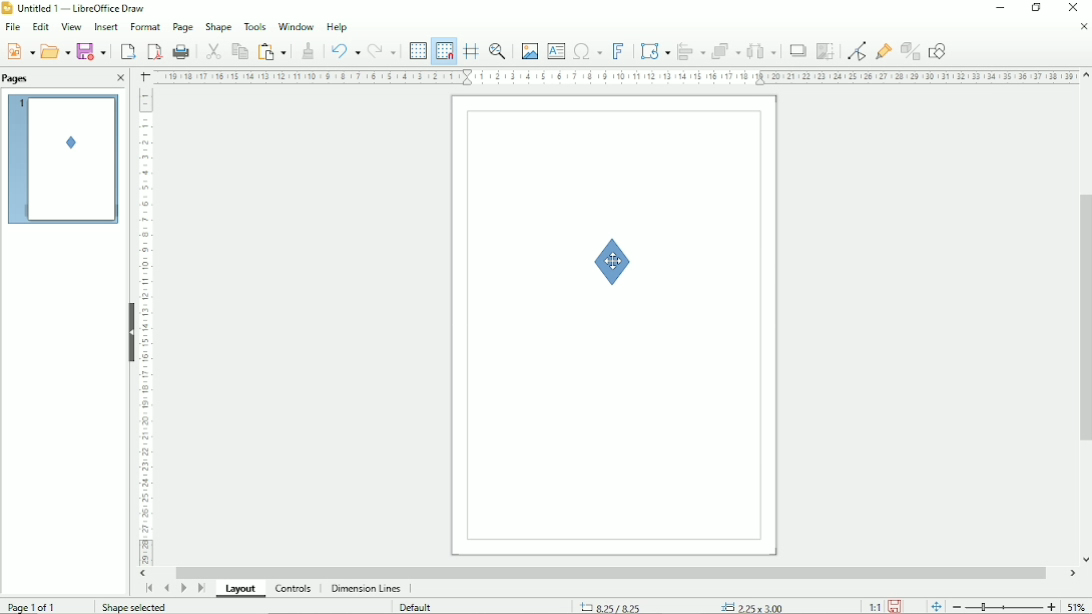 The width and height of the screenshot is (1092, 614). What do you see at coordinates (587, 49) in the screenshot?
I see `Insert special characters` at bounding box center [587, 49].